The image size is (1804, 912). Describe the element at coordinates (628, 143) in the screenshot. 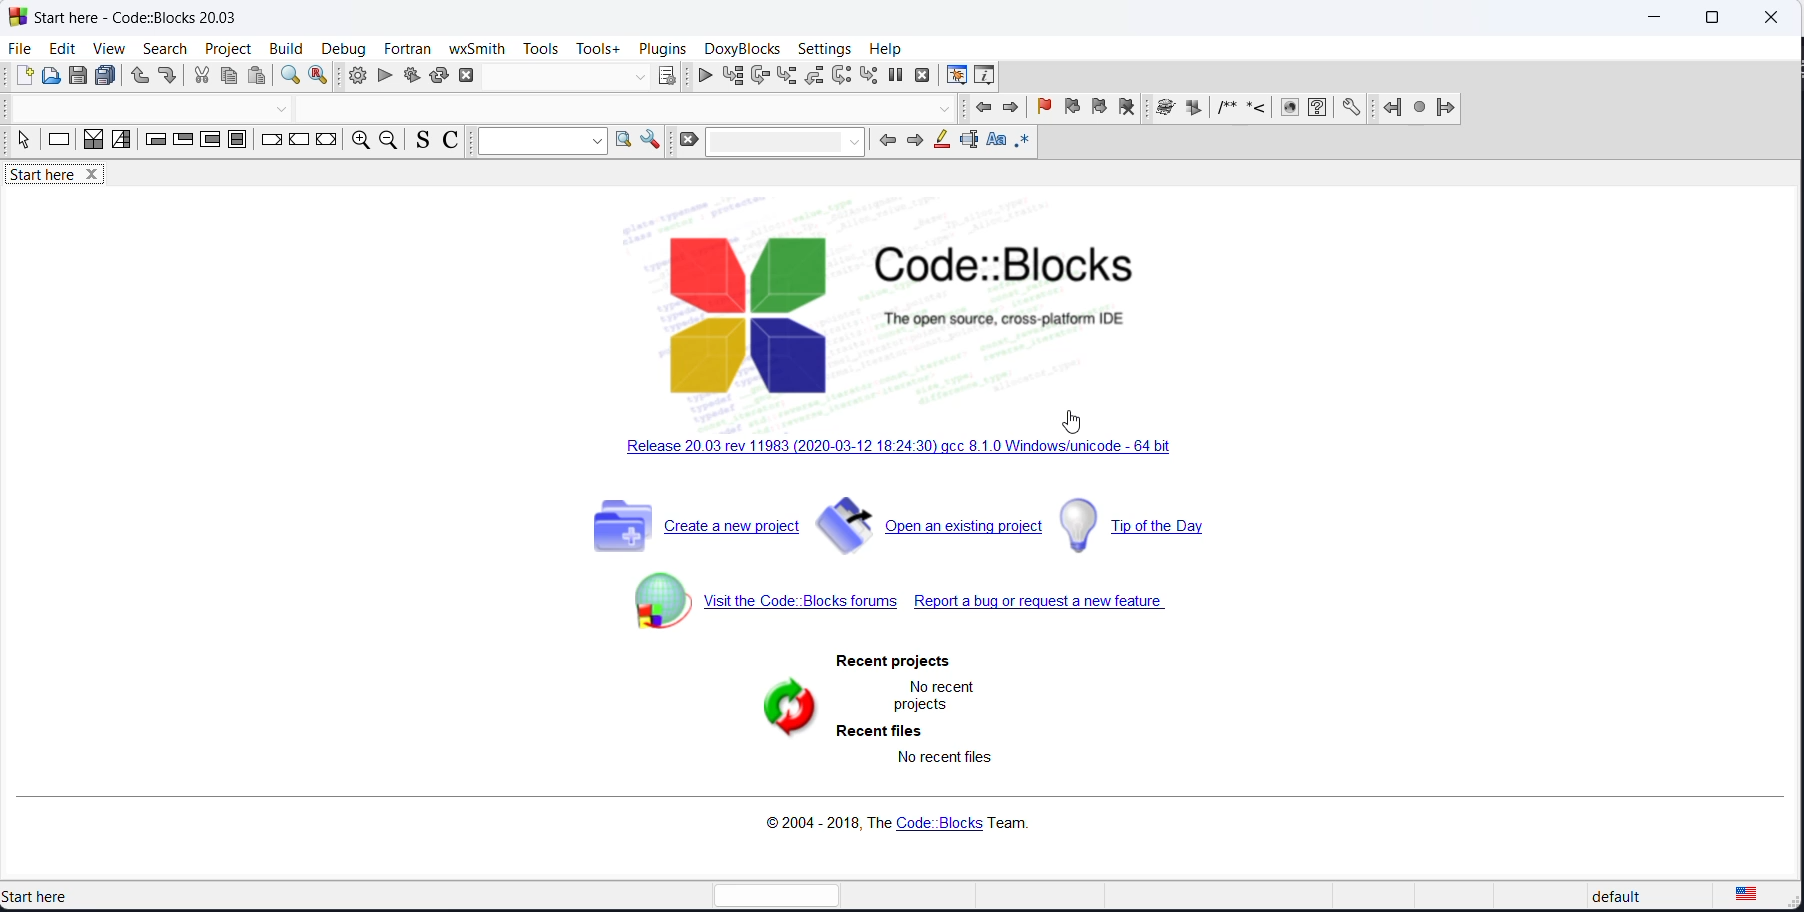

I see `option window` at that location.